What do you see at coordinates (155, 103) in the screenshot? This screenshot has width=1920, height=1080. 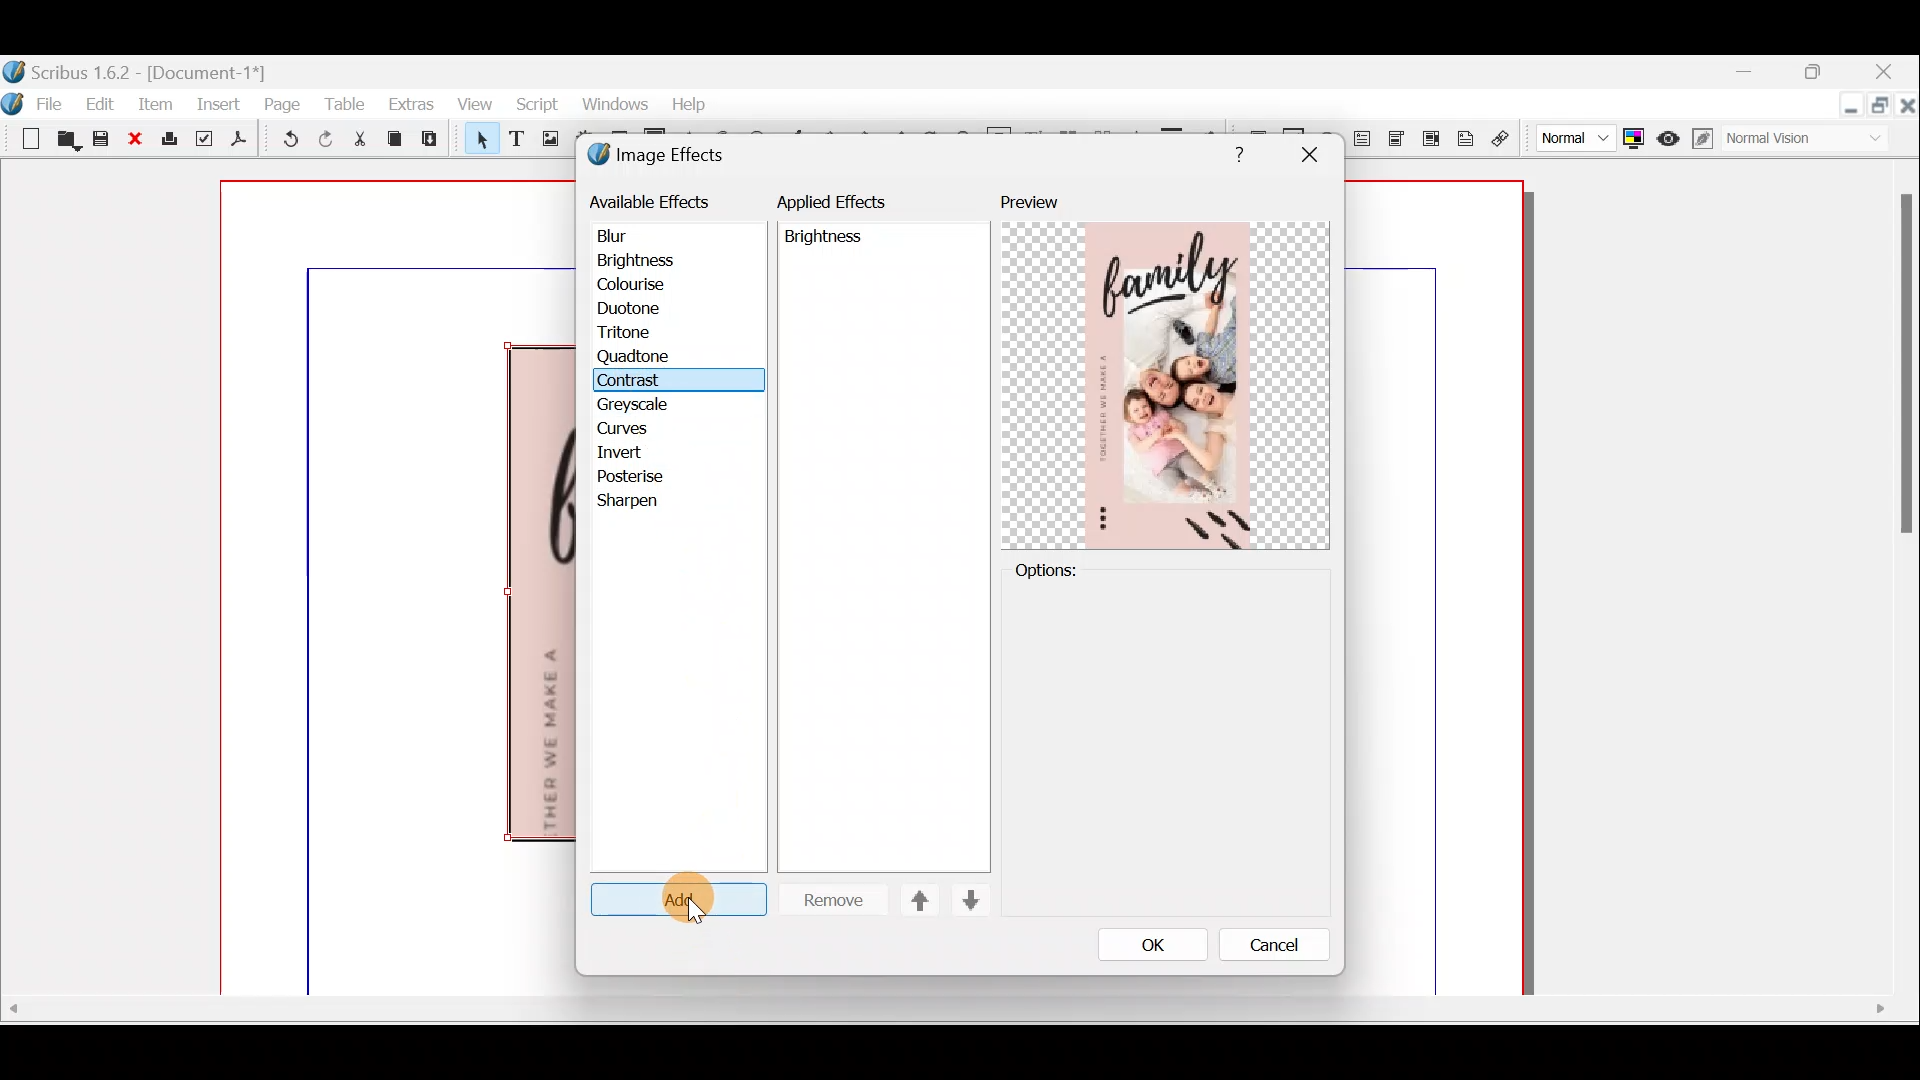 I see `Item` at bounding box center [155, 103].